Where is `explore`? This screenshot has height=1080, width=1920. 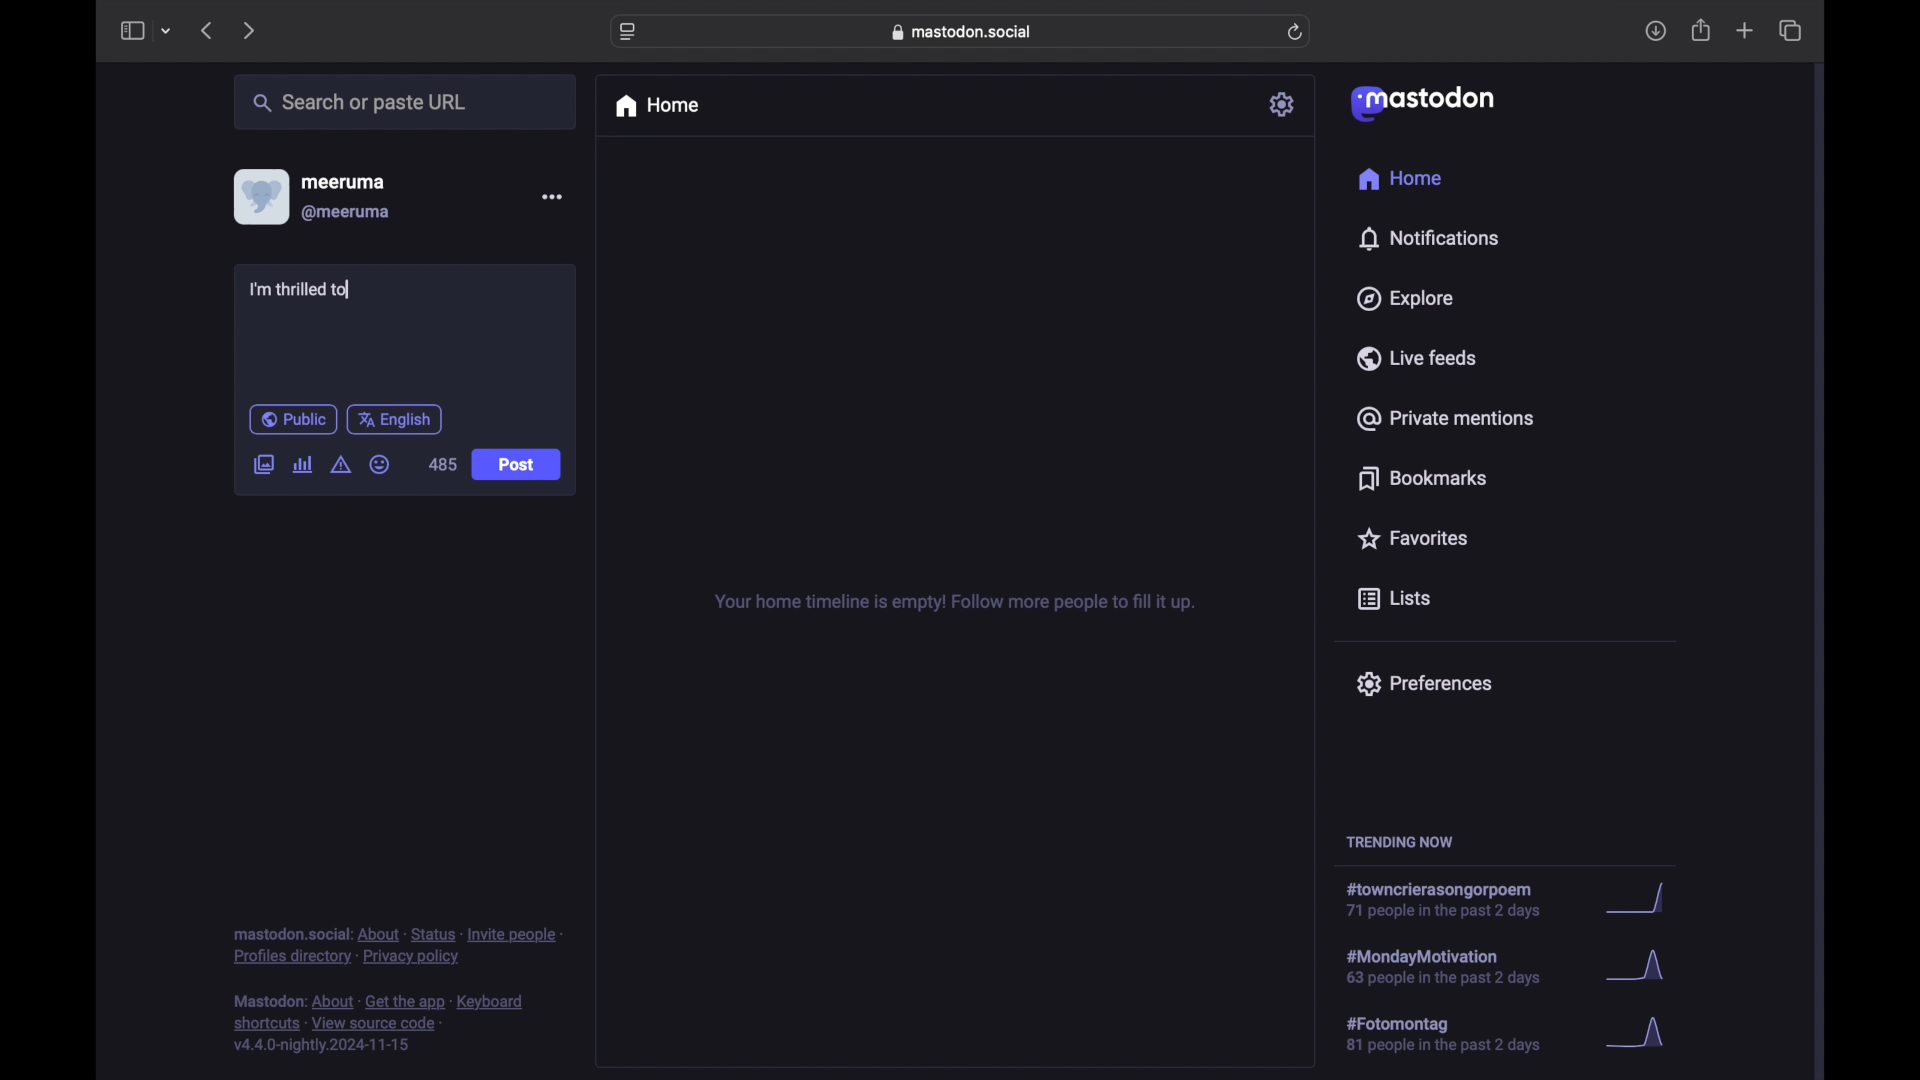 explore is located at coordinates (1406, 299).